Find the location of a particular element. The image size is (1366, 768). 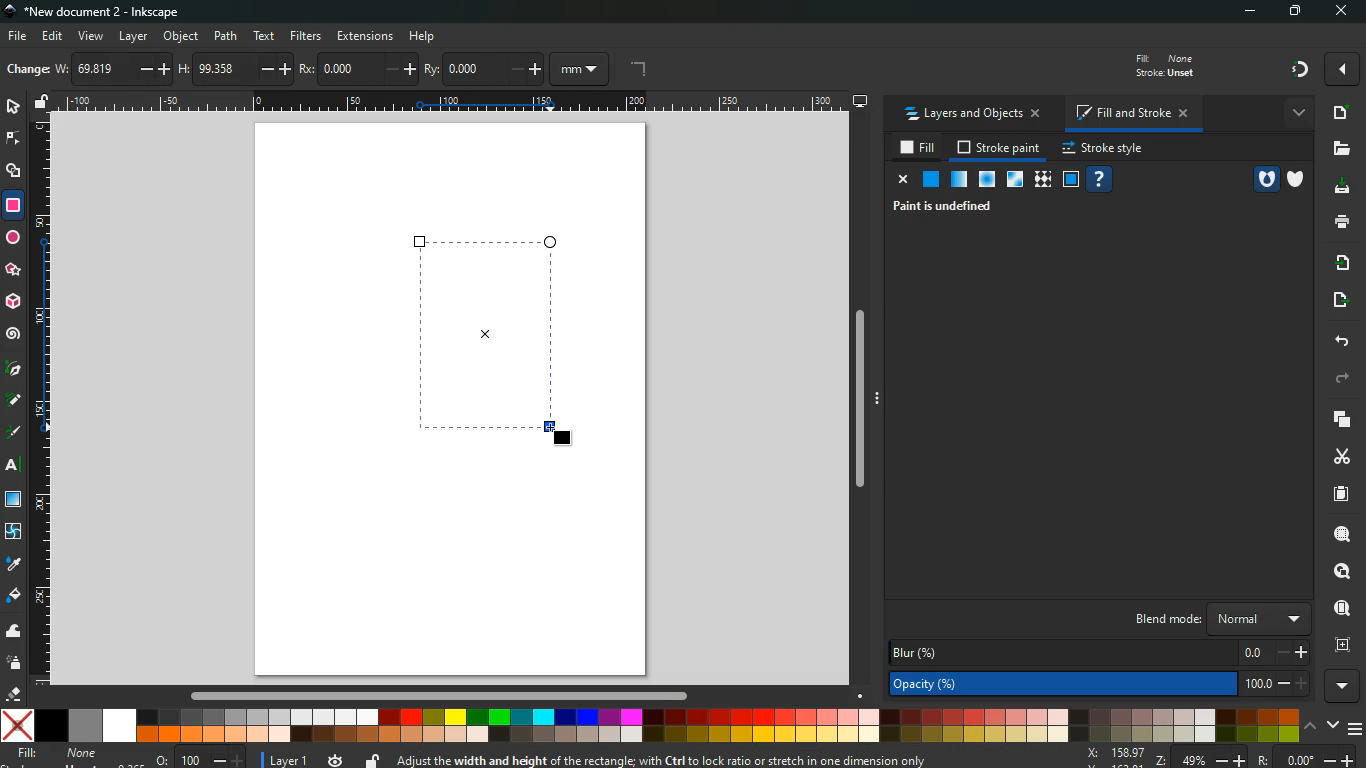

unlock is located at coordinates (369, 760).